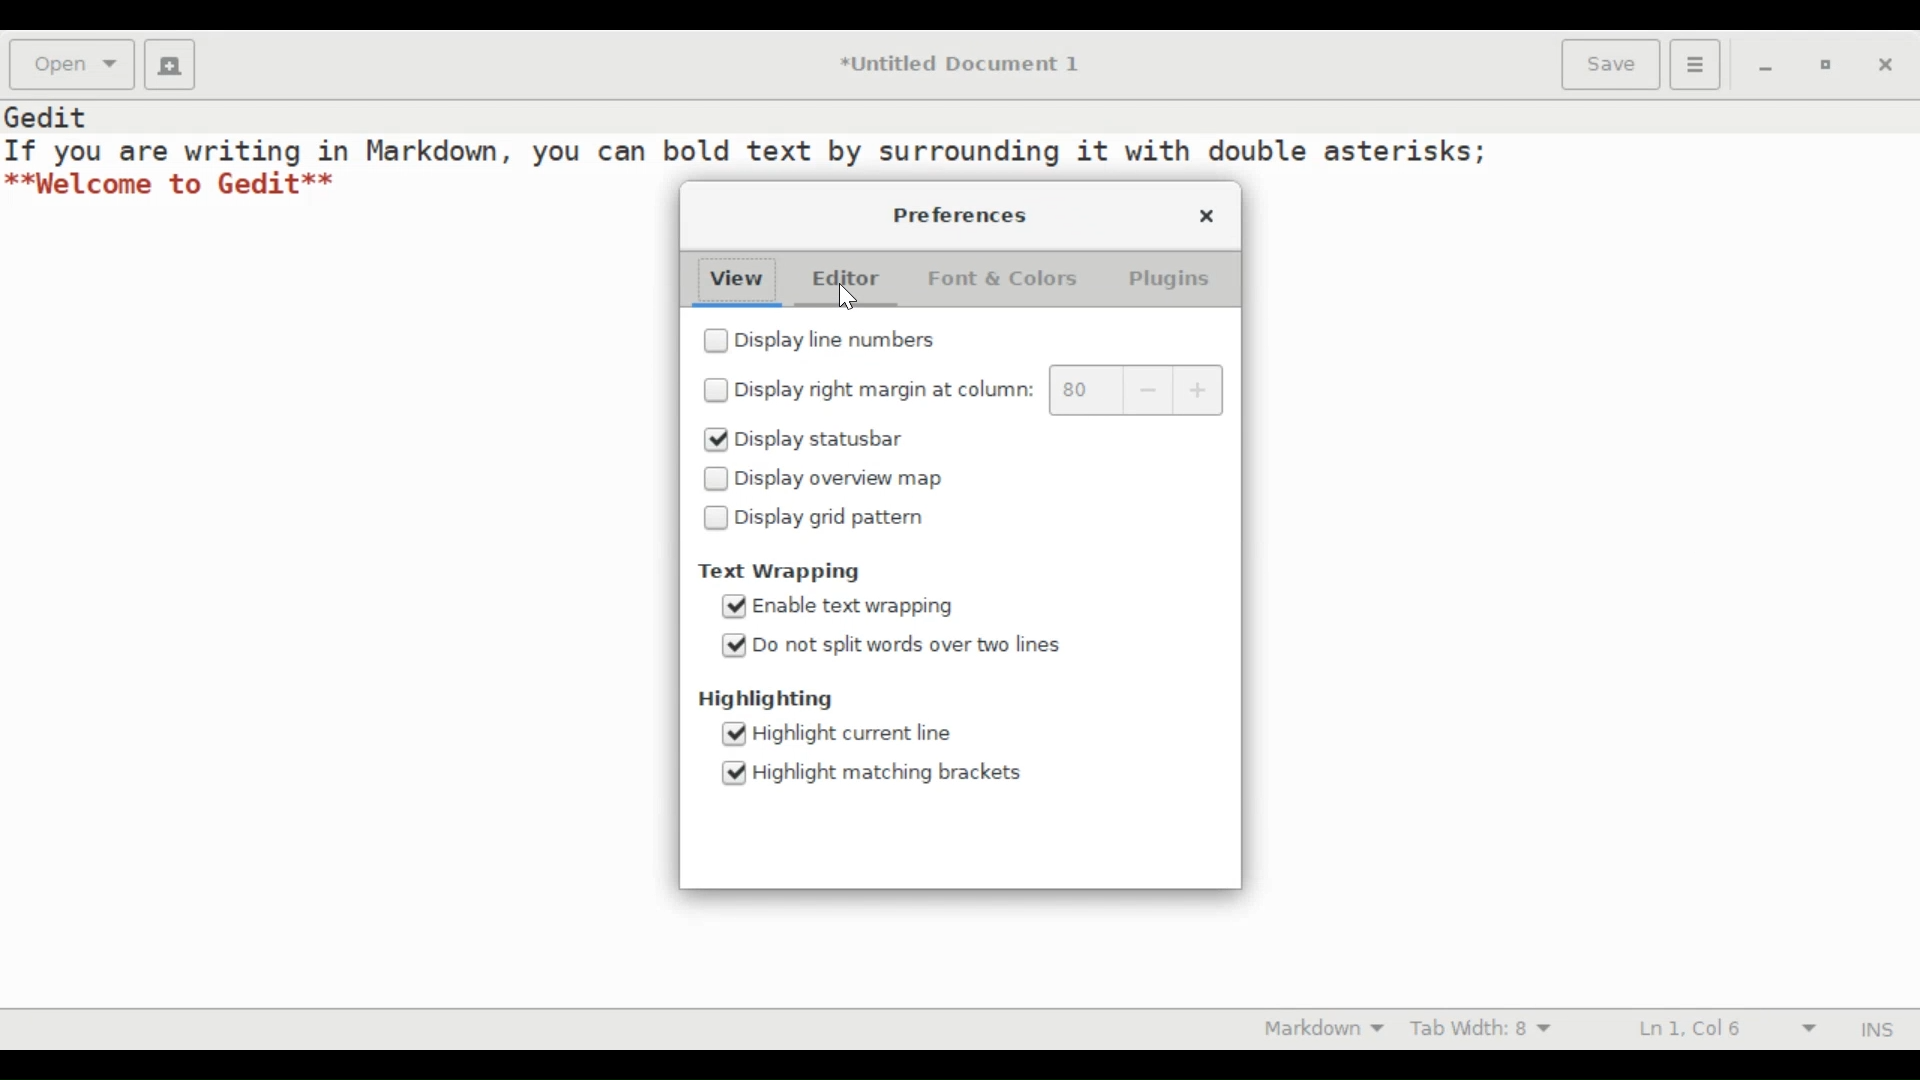 Image resolution: width=1920 pixels, height=1080 pixels. I want to click on Open, so click(69, 66).